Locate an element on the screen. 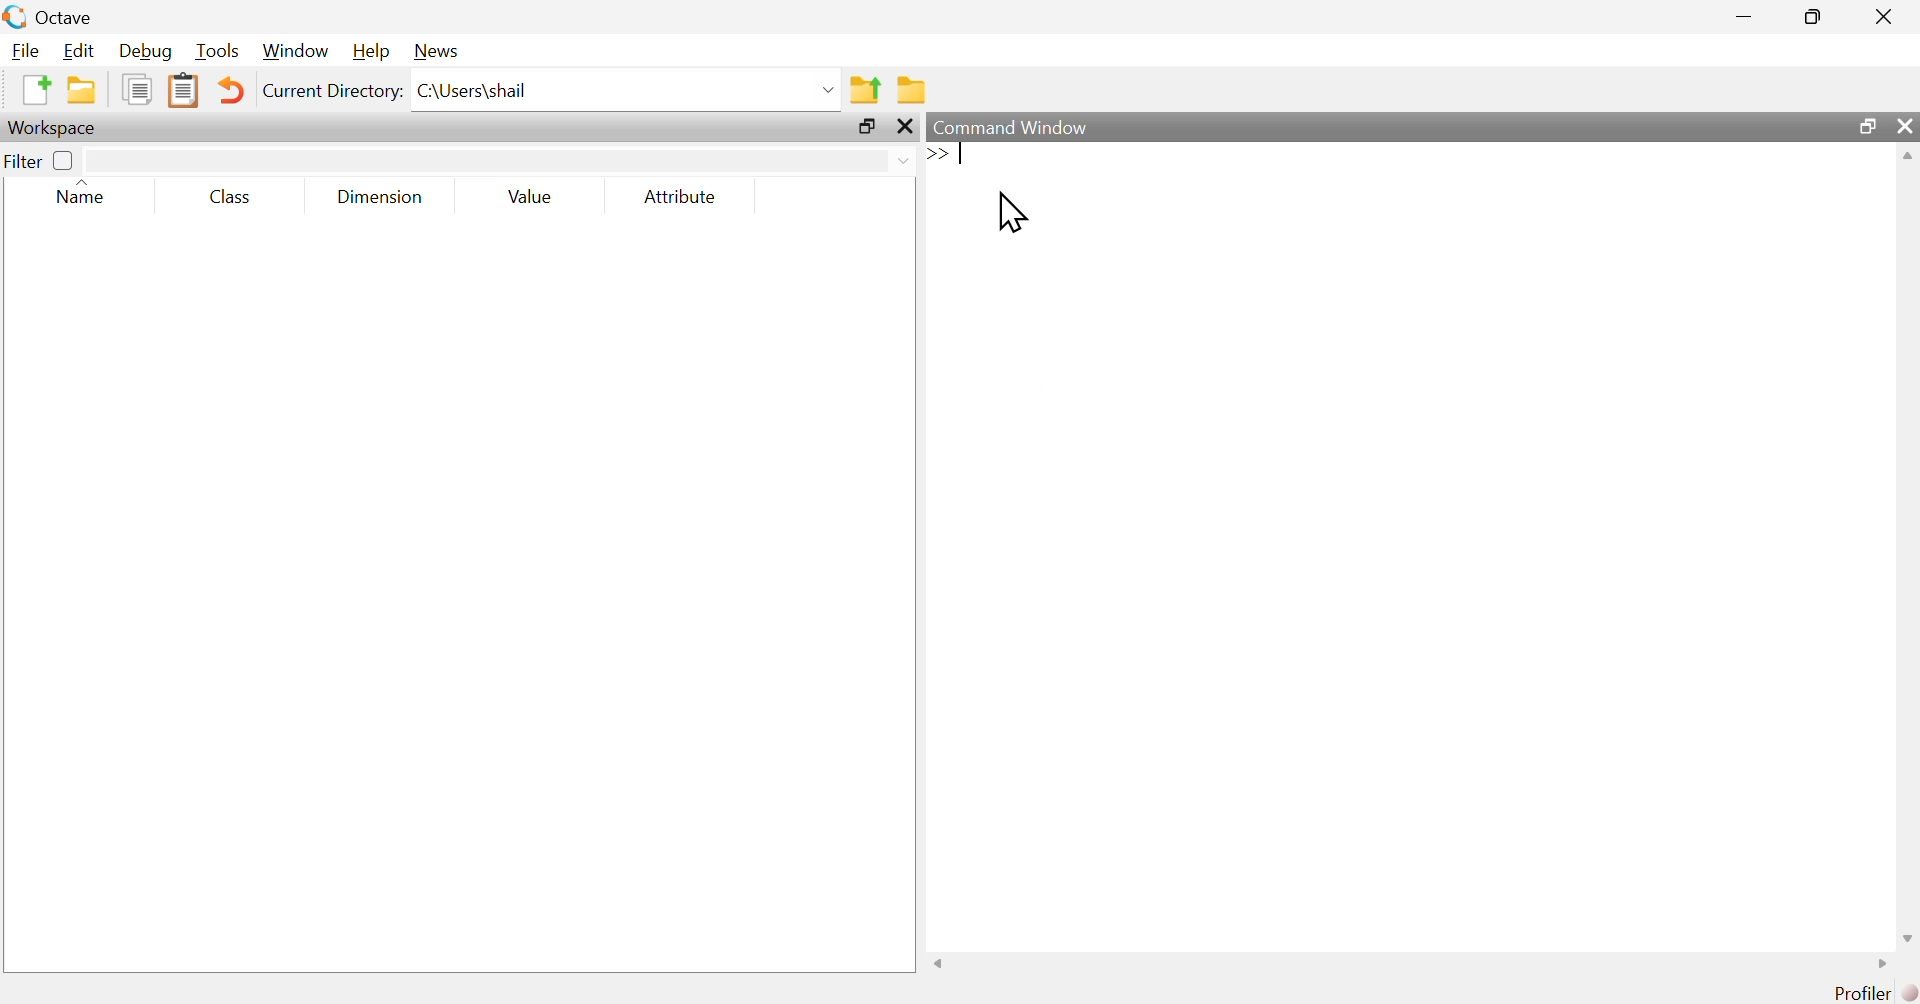  Workspace is located at coordinates (59, 128).